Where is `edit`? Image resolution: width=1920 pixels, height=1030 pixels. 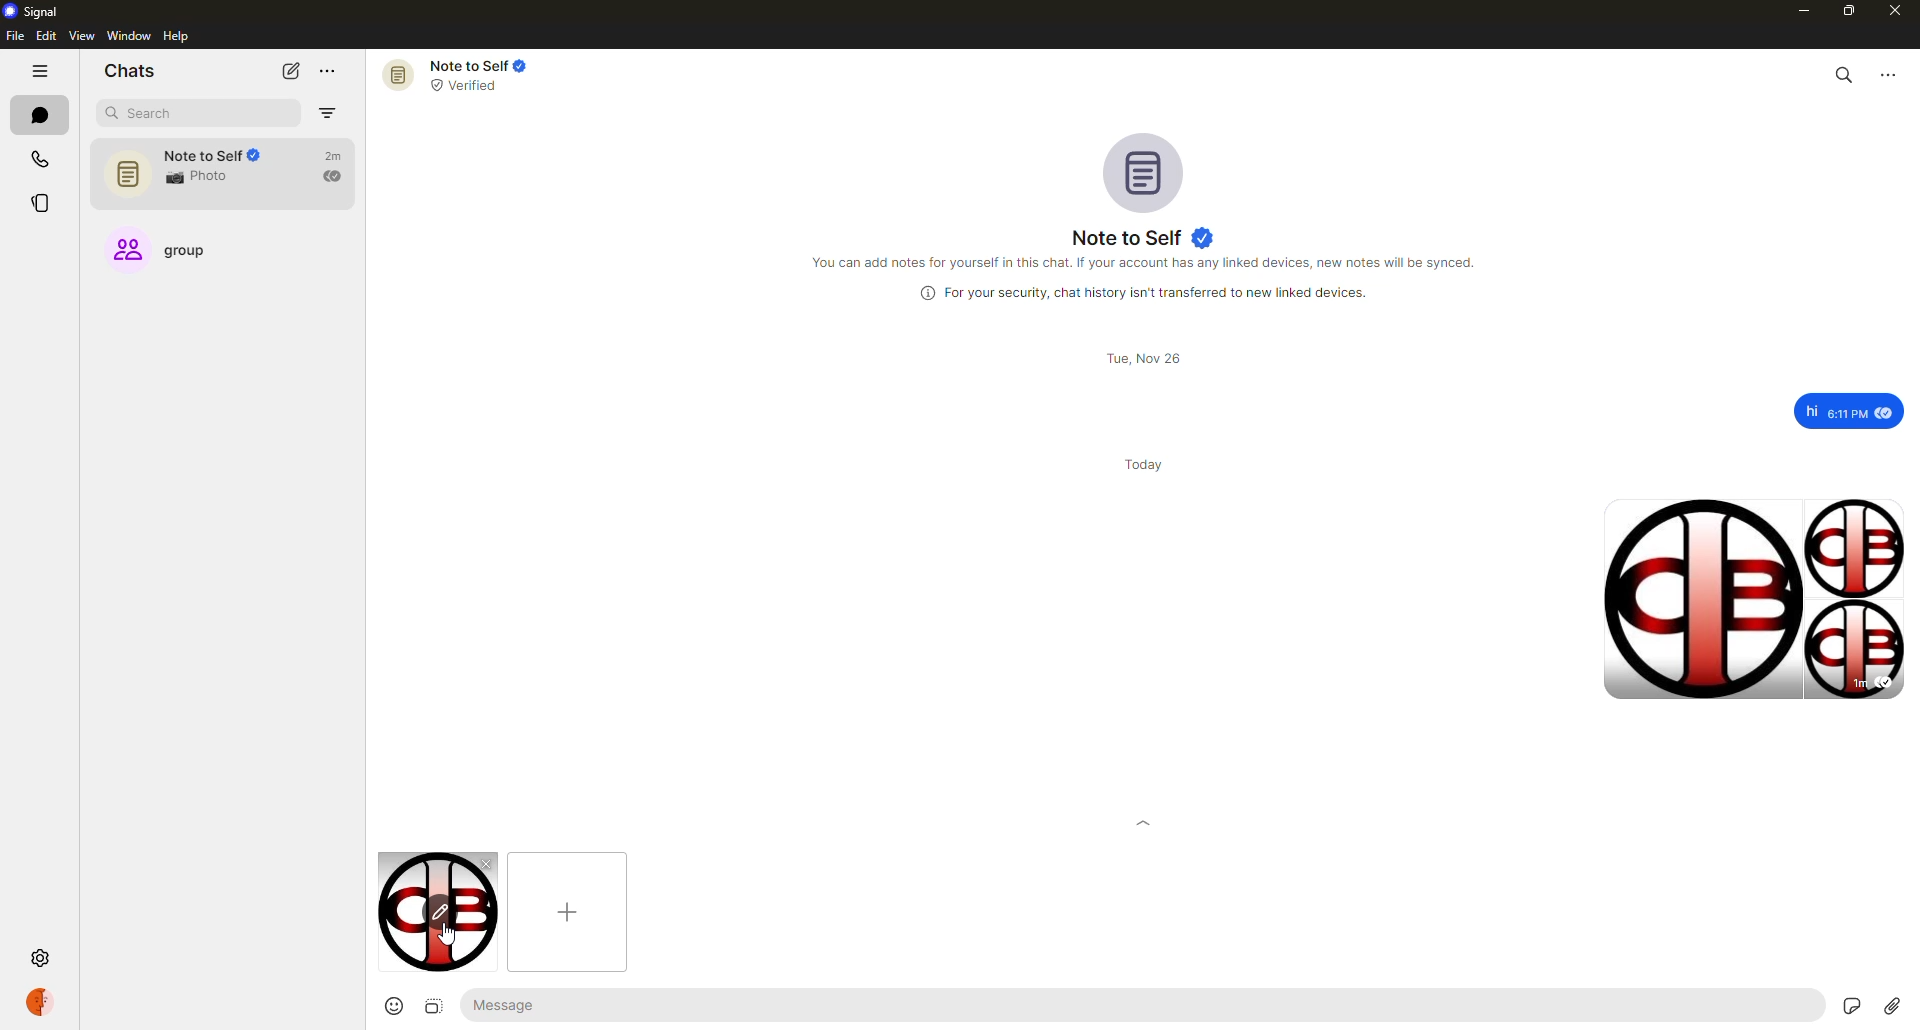 edit is located at coordinates (46, 36).